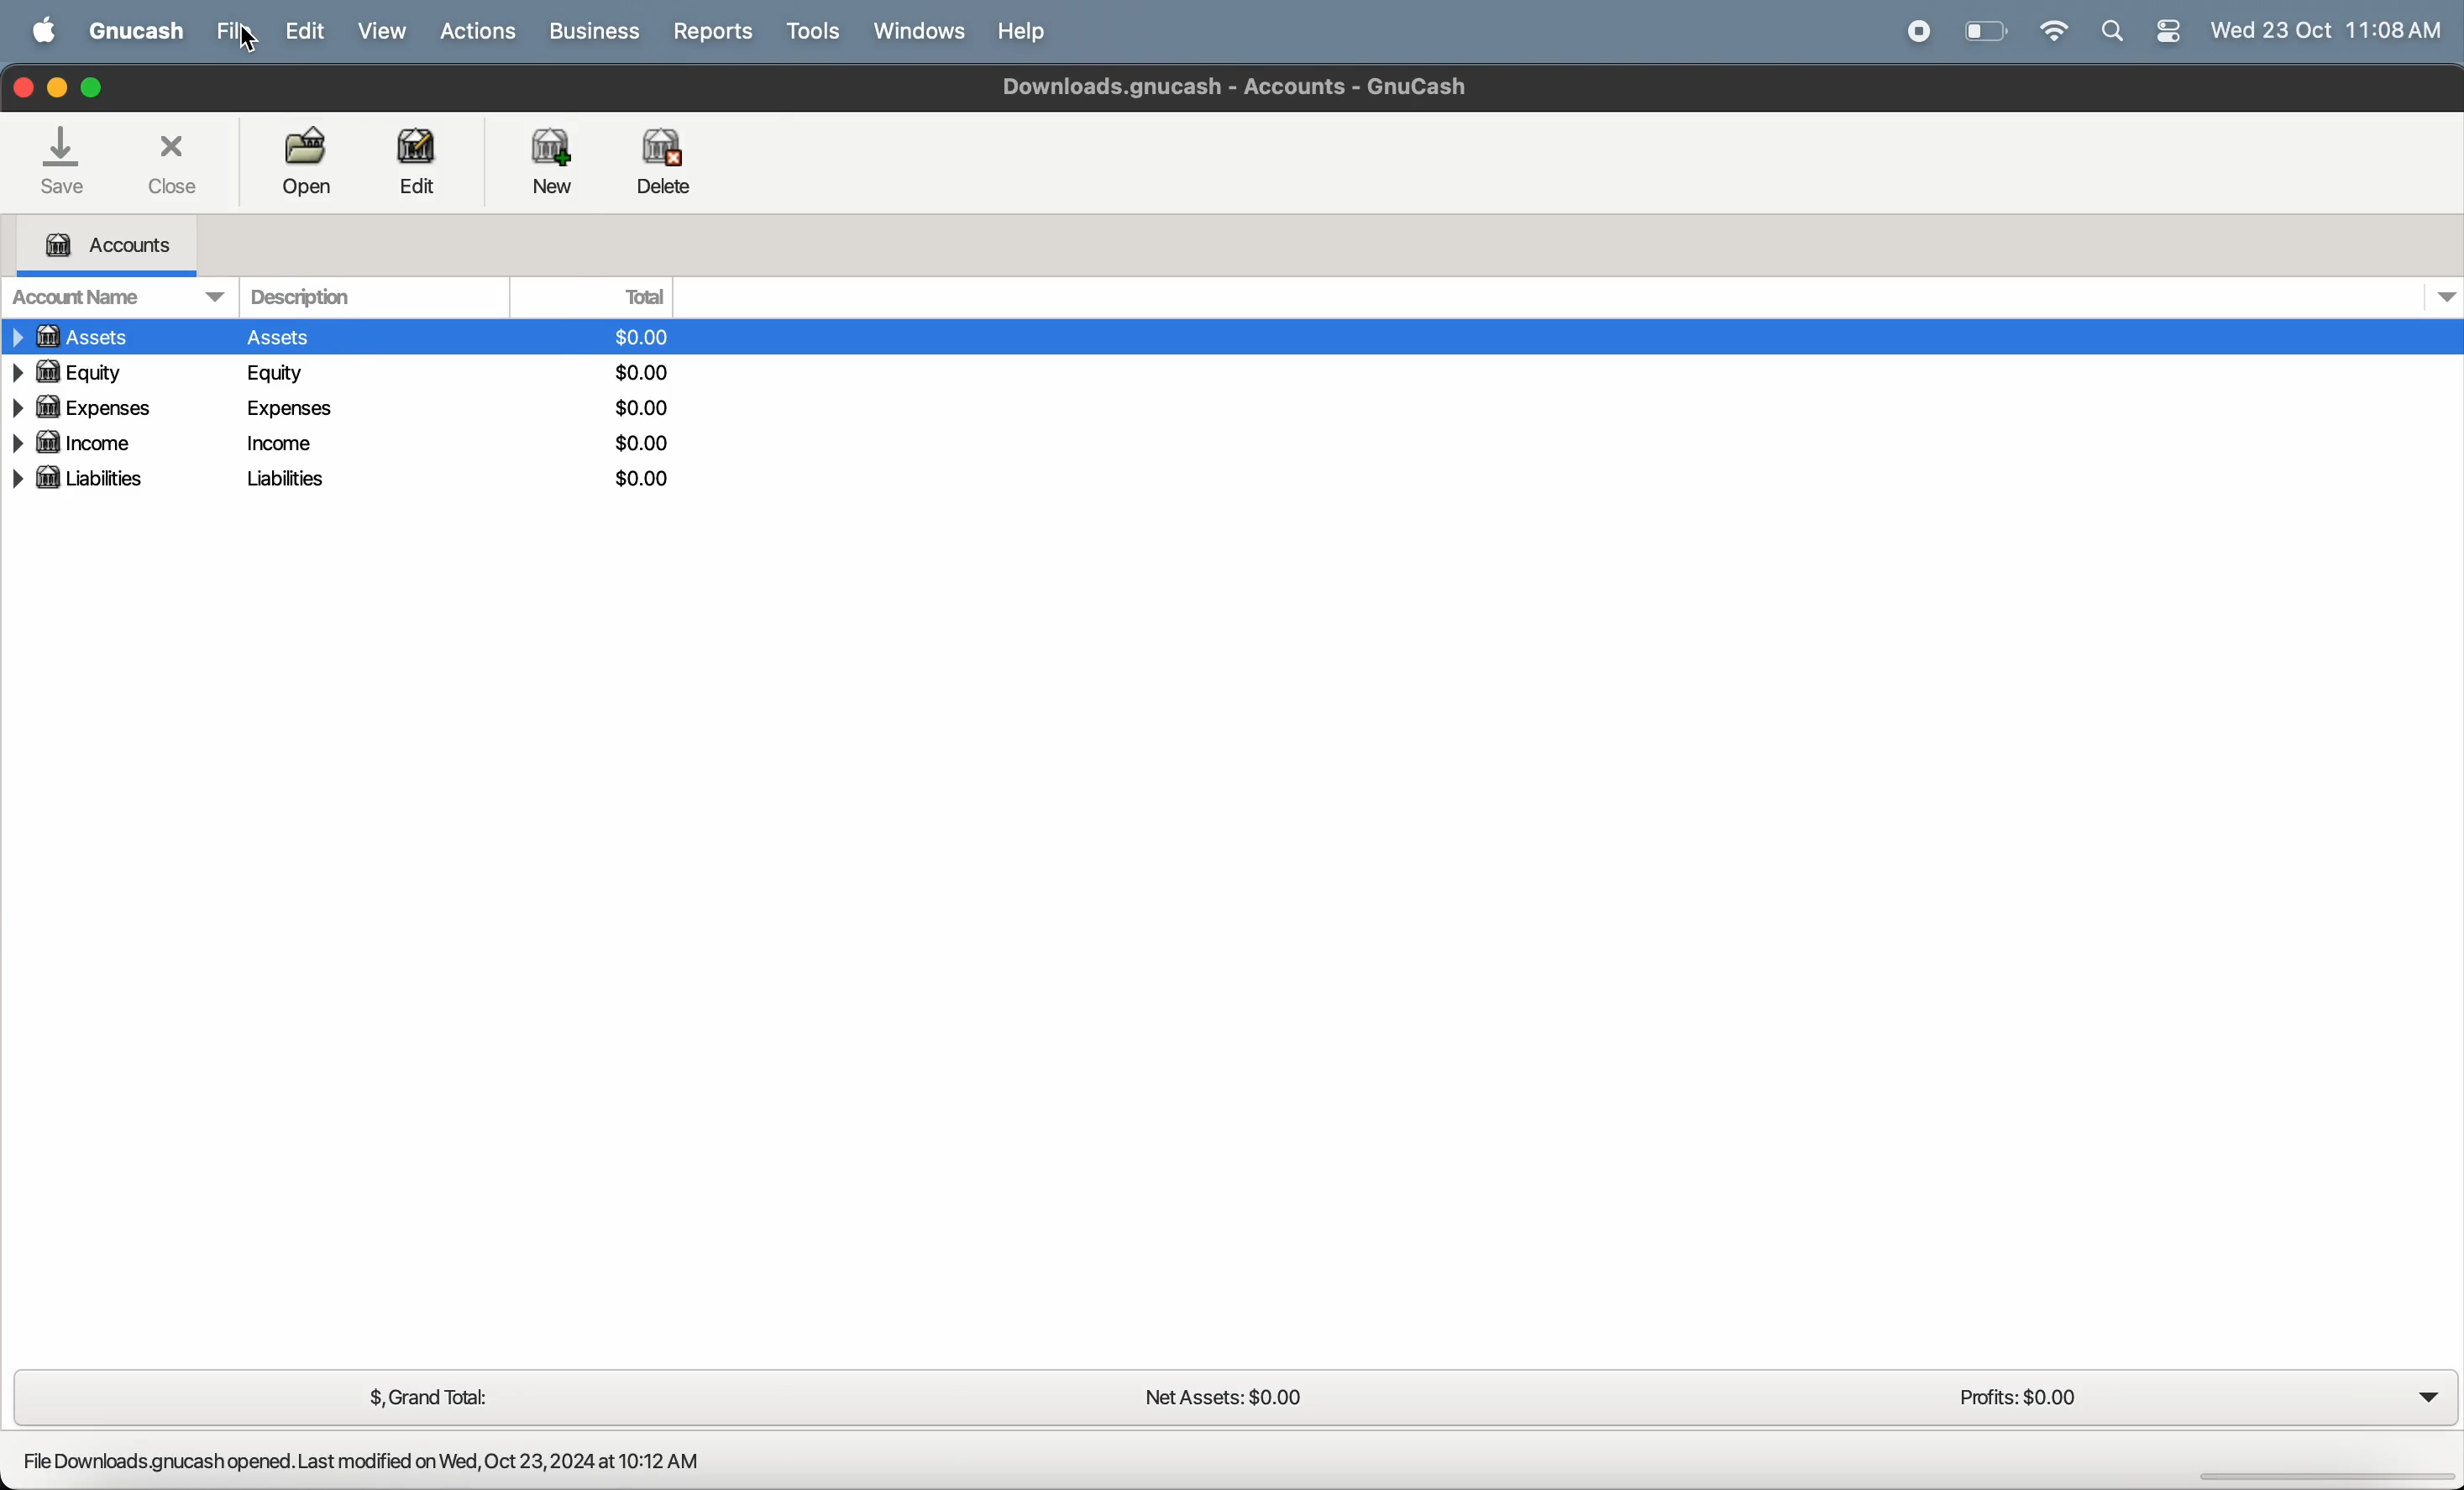 This screenshot has width=2464, height=1490. Describe the element at coordinates (298, 161) in the screenshot. I see `open` at that location.